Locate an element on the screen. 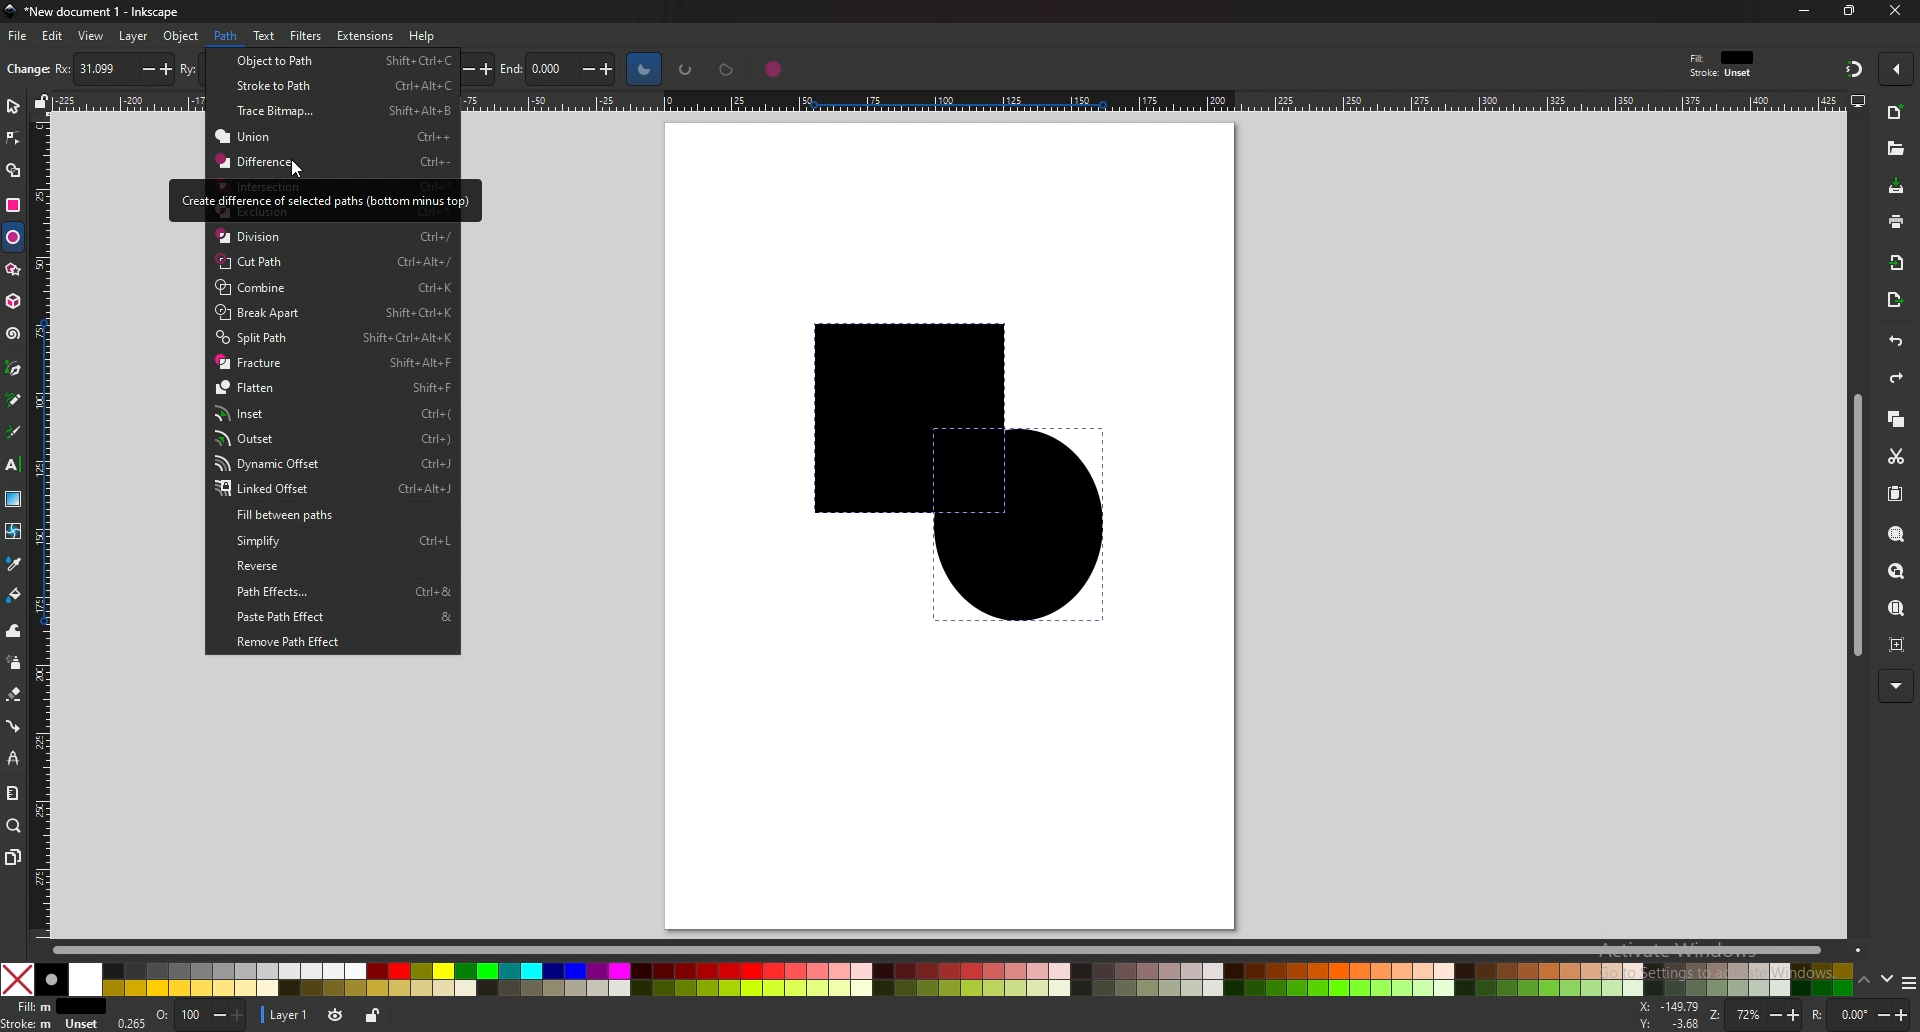  text is located at coordinates (264, 35).